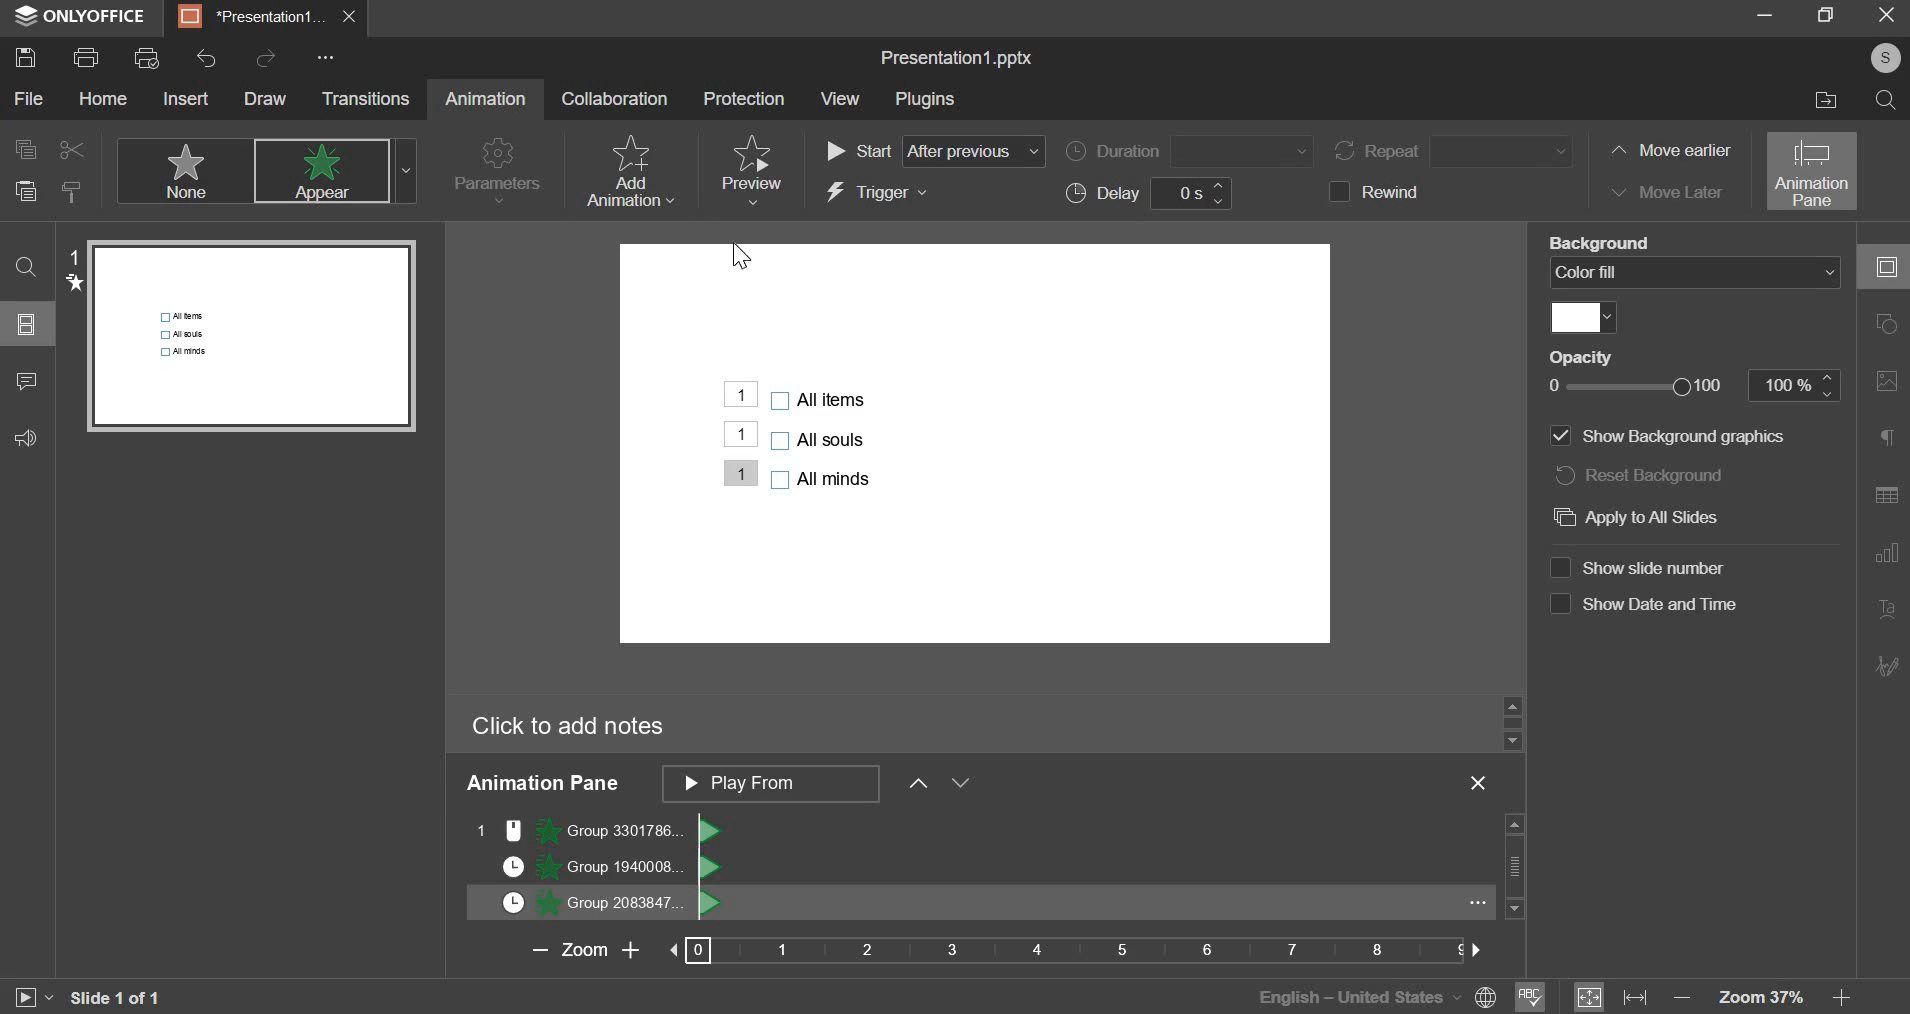 This screenshot has height=1014, width=1910. I want to click on slide 1 of 1, so click(114, 998).